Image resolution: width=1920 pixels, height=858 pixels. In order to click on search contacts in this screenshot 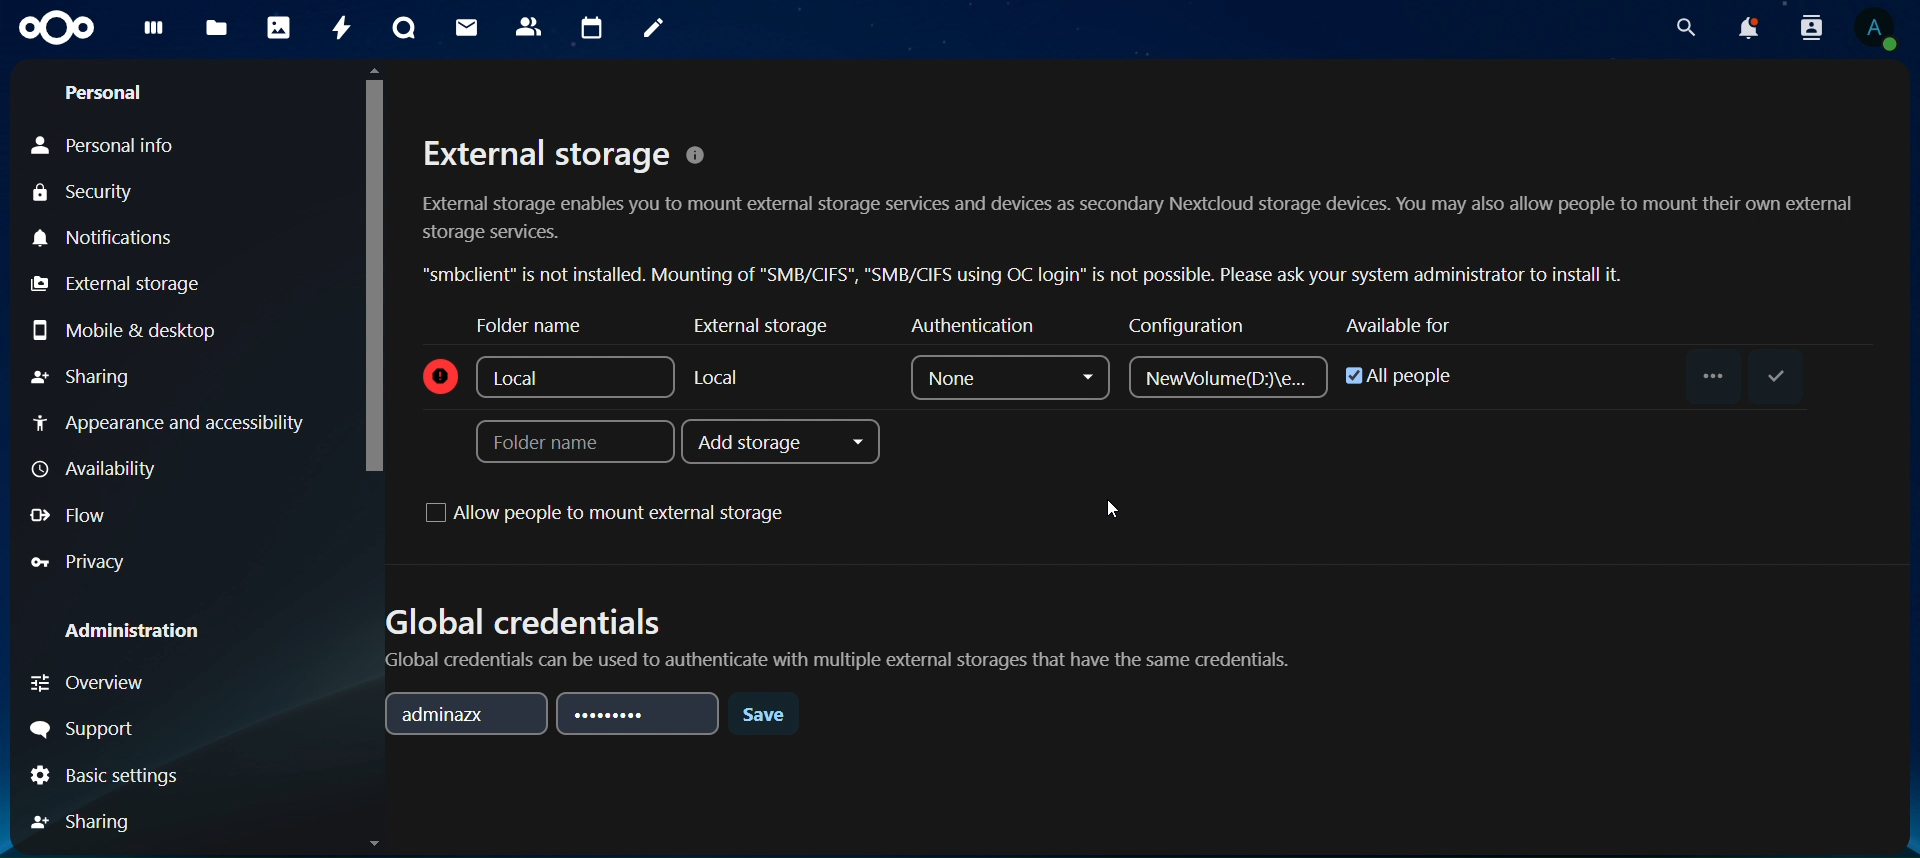, I will do `click(1811, 28)`.